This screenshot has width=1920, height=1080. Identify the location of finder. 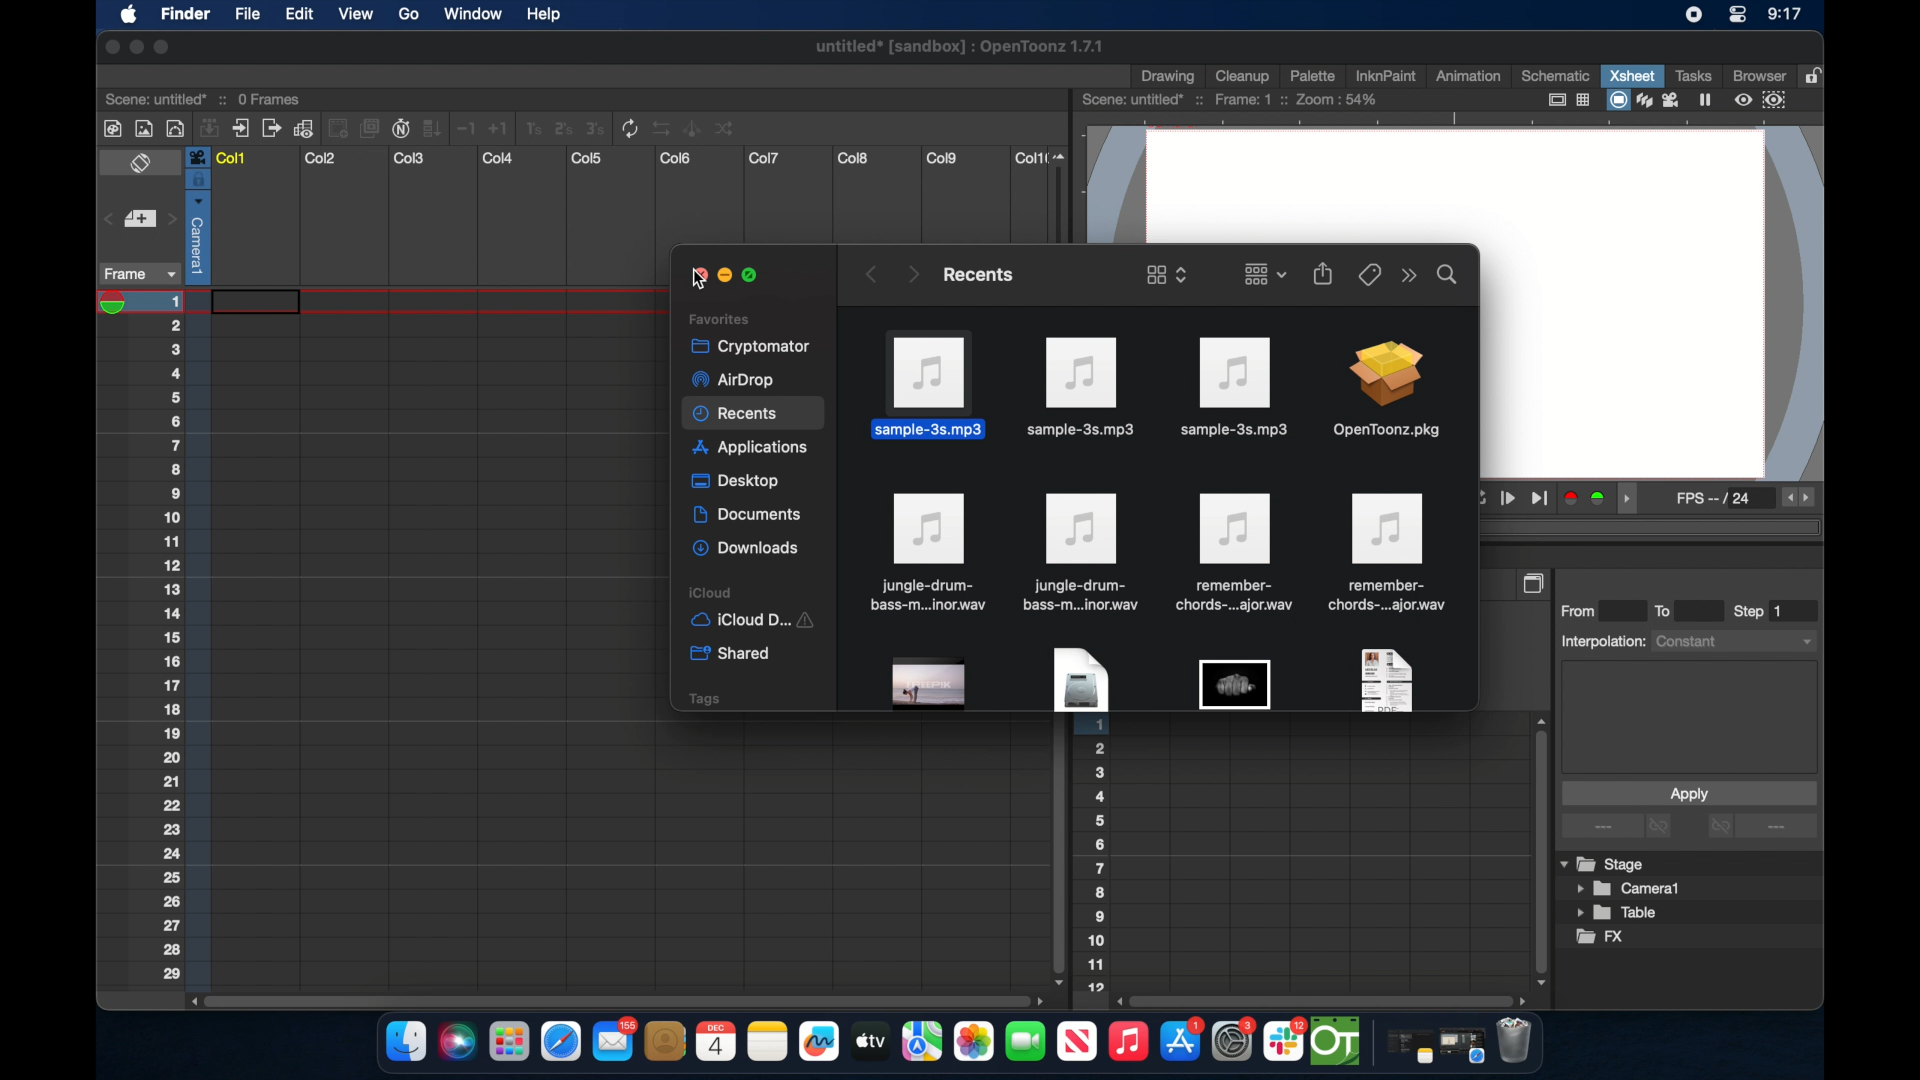
(185, 16).